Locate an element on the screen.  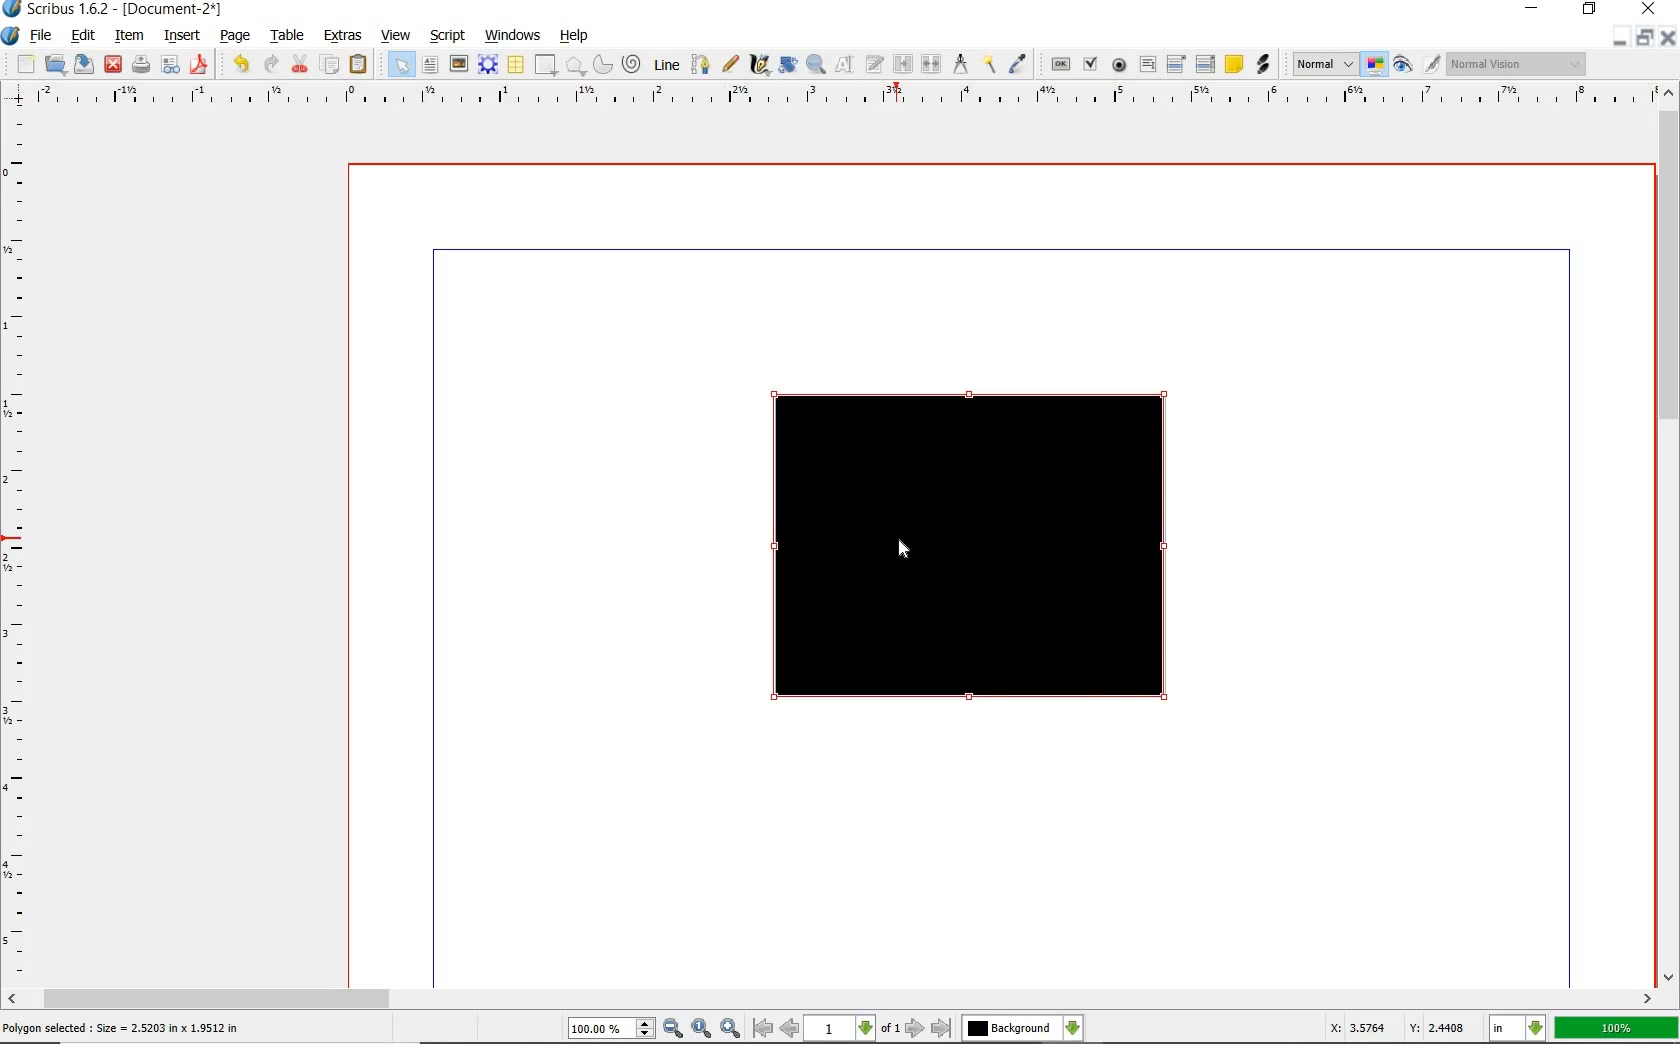
select the current layer is located at coordinates (1023, 1028).